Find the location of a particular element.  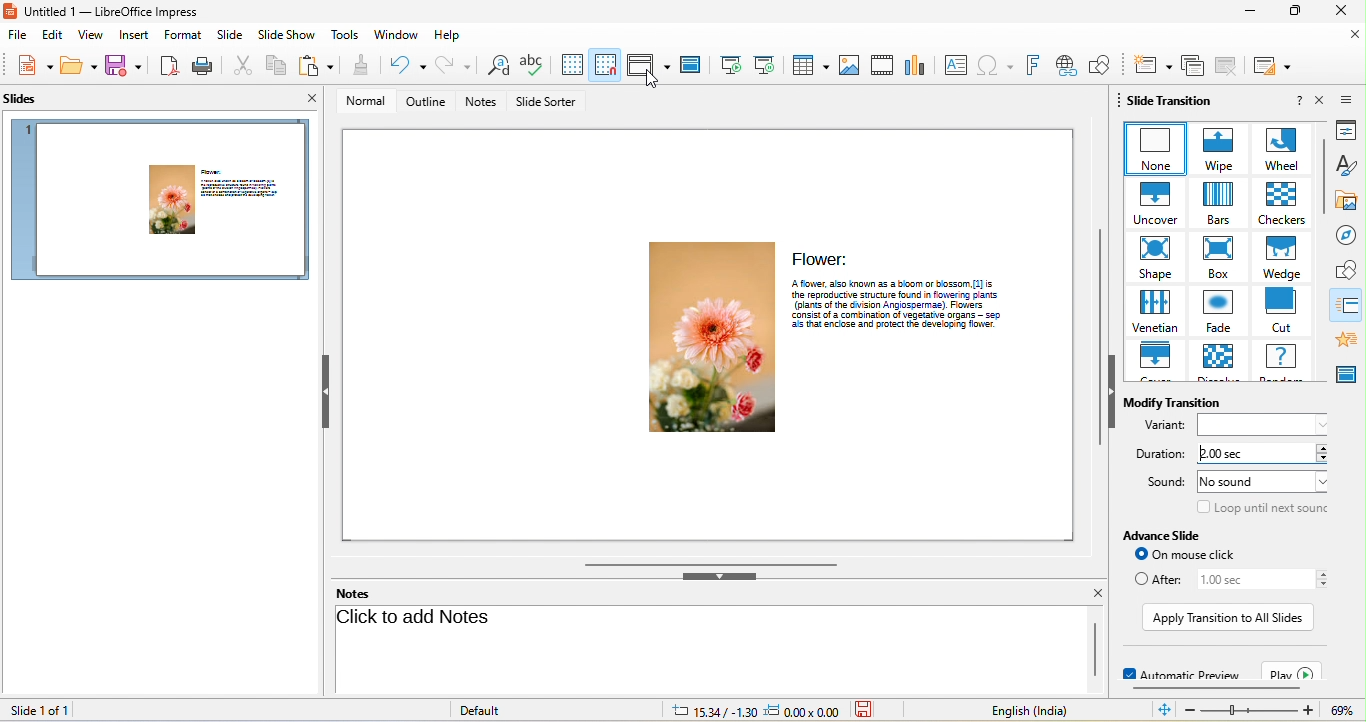

image is located at coordinates (850, 65).